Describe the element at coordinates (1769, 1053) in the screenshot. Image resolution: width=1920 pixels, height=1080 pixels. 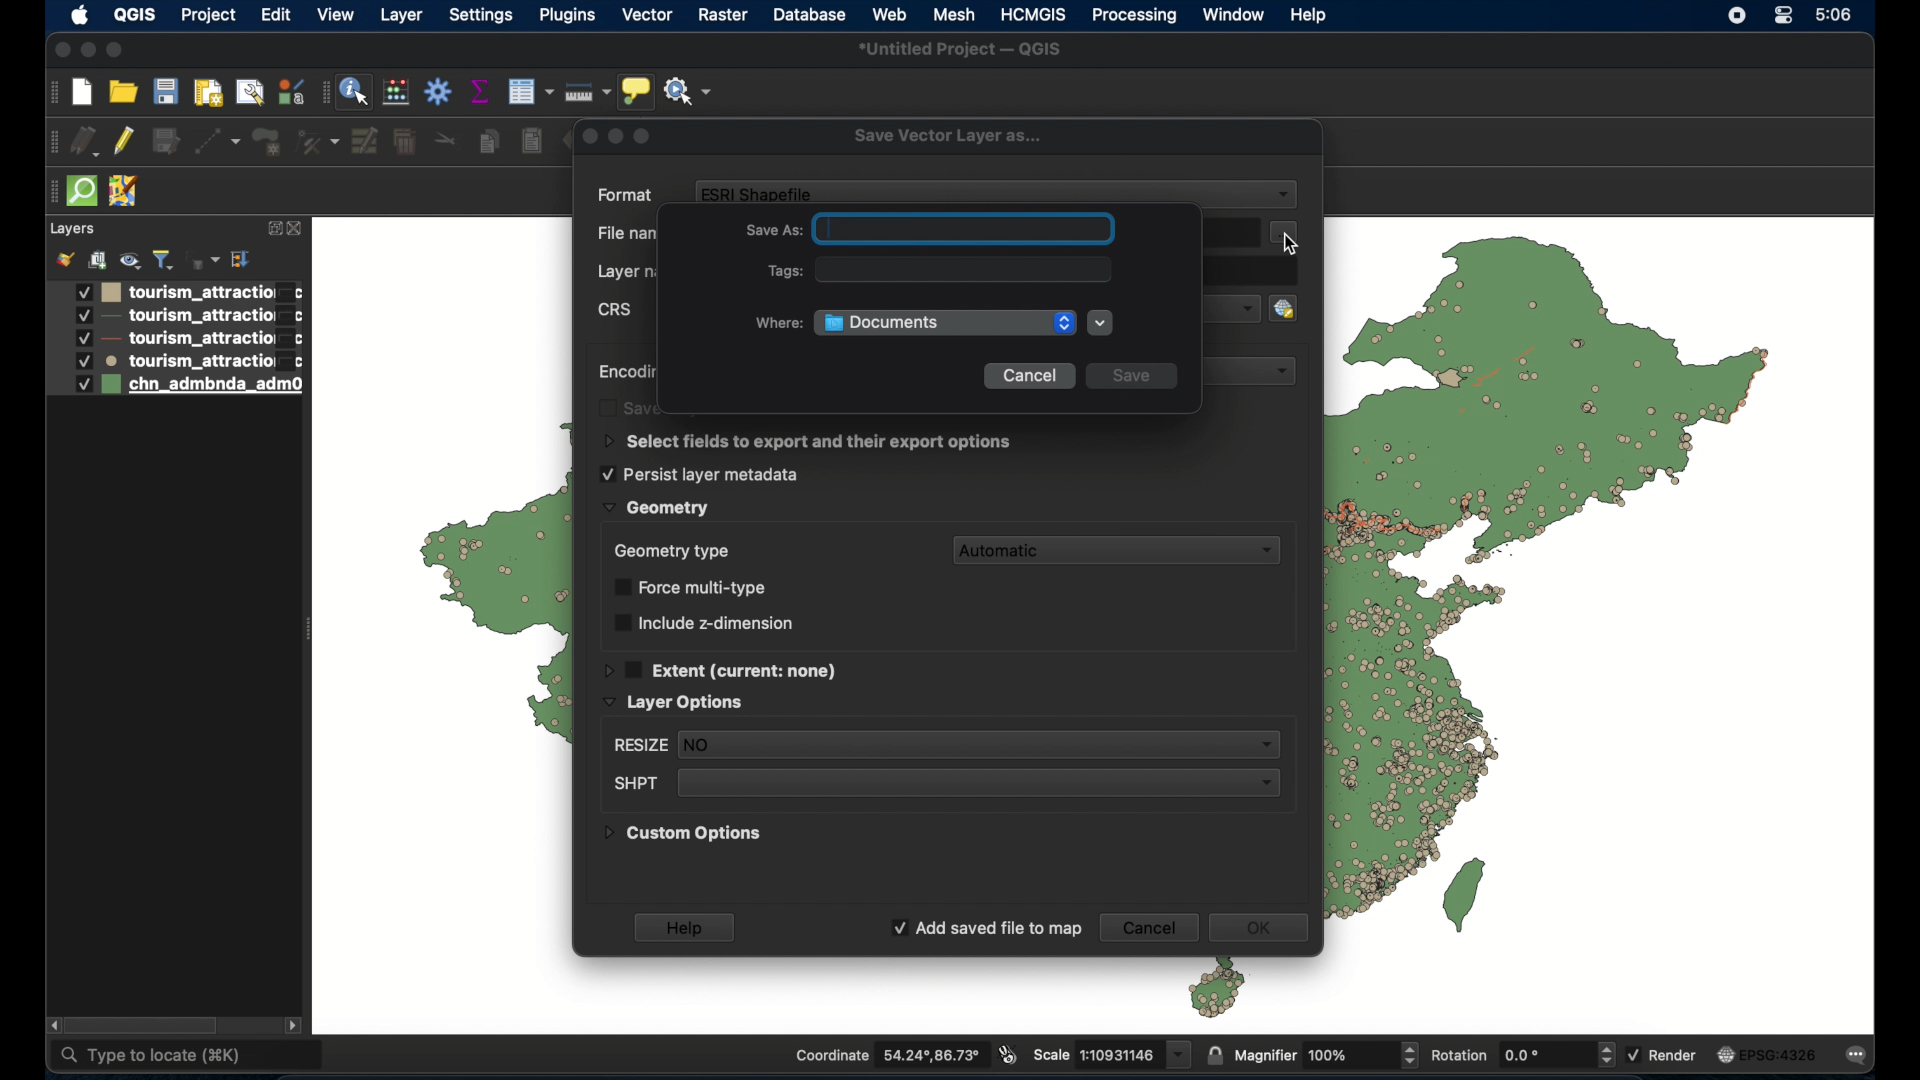
I see `current crs` at that location.